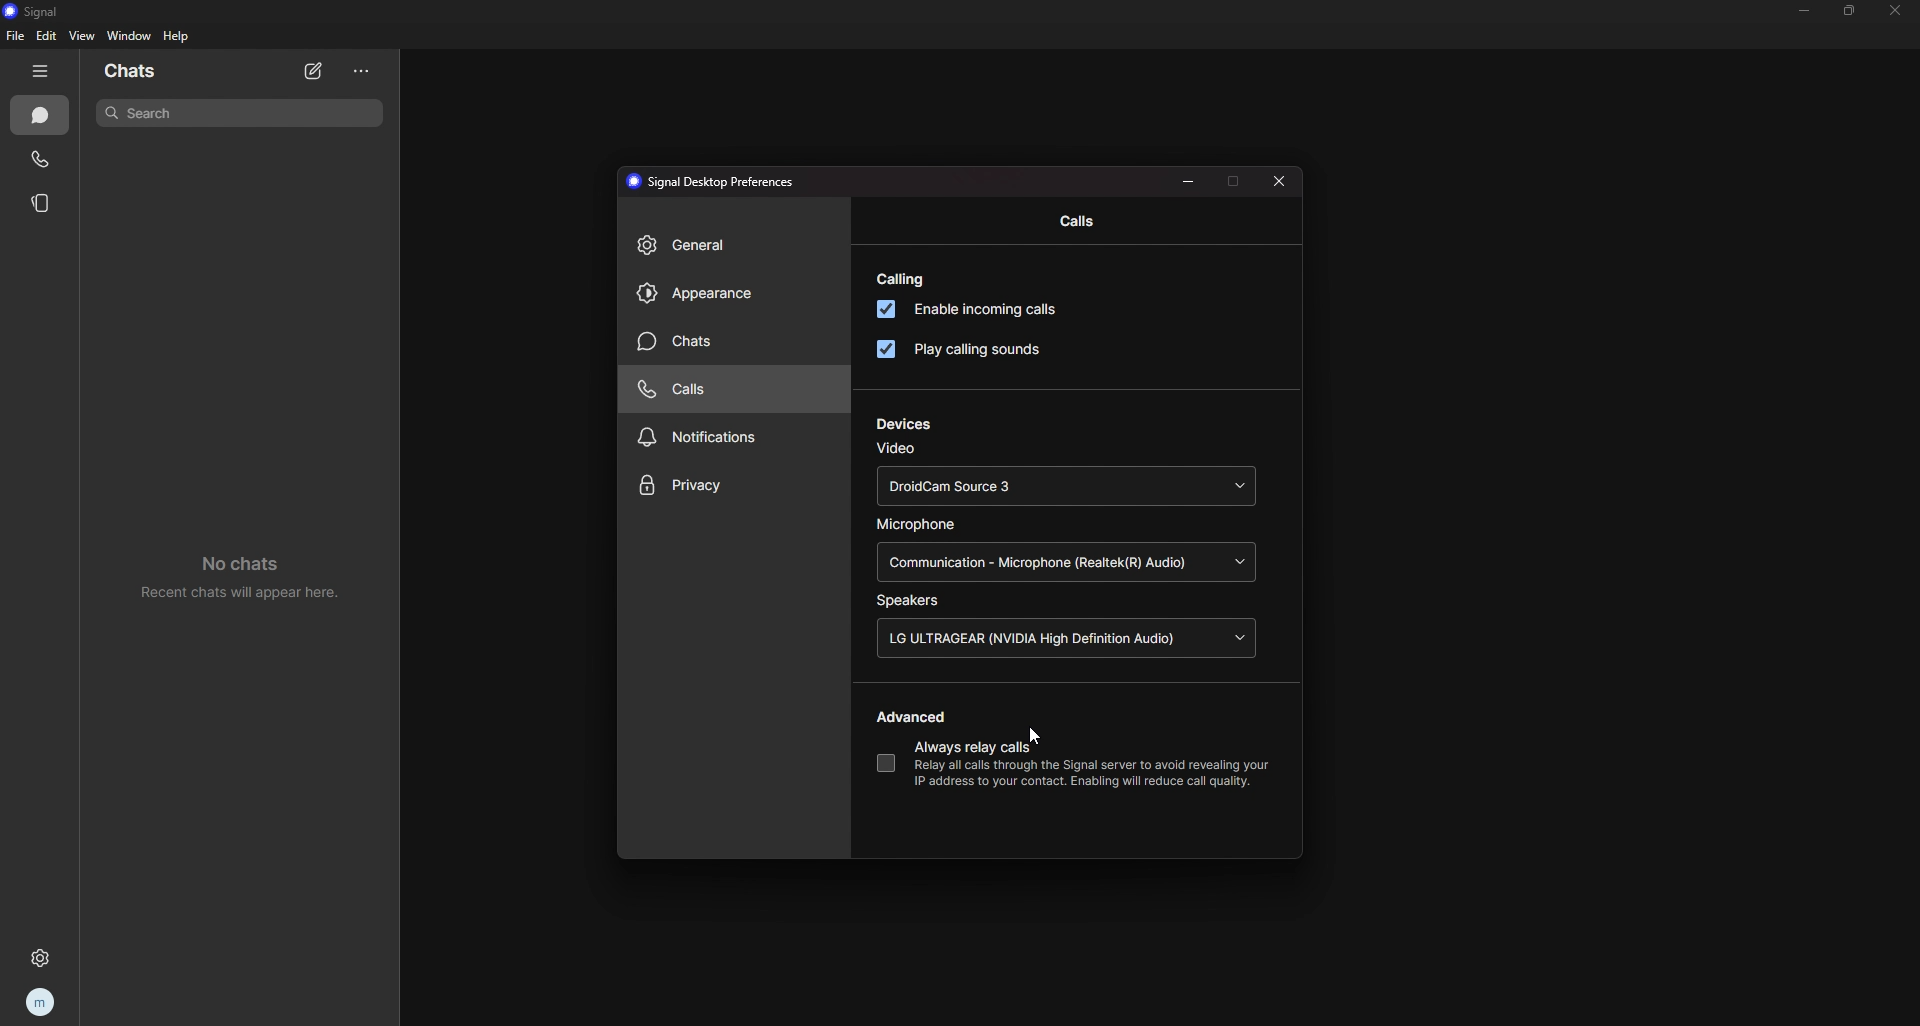  Describe the element at coordinates (919, 526) in the screenshot. I see `microphone` at that location.